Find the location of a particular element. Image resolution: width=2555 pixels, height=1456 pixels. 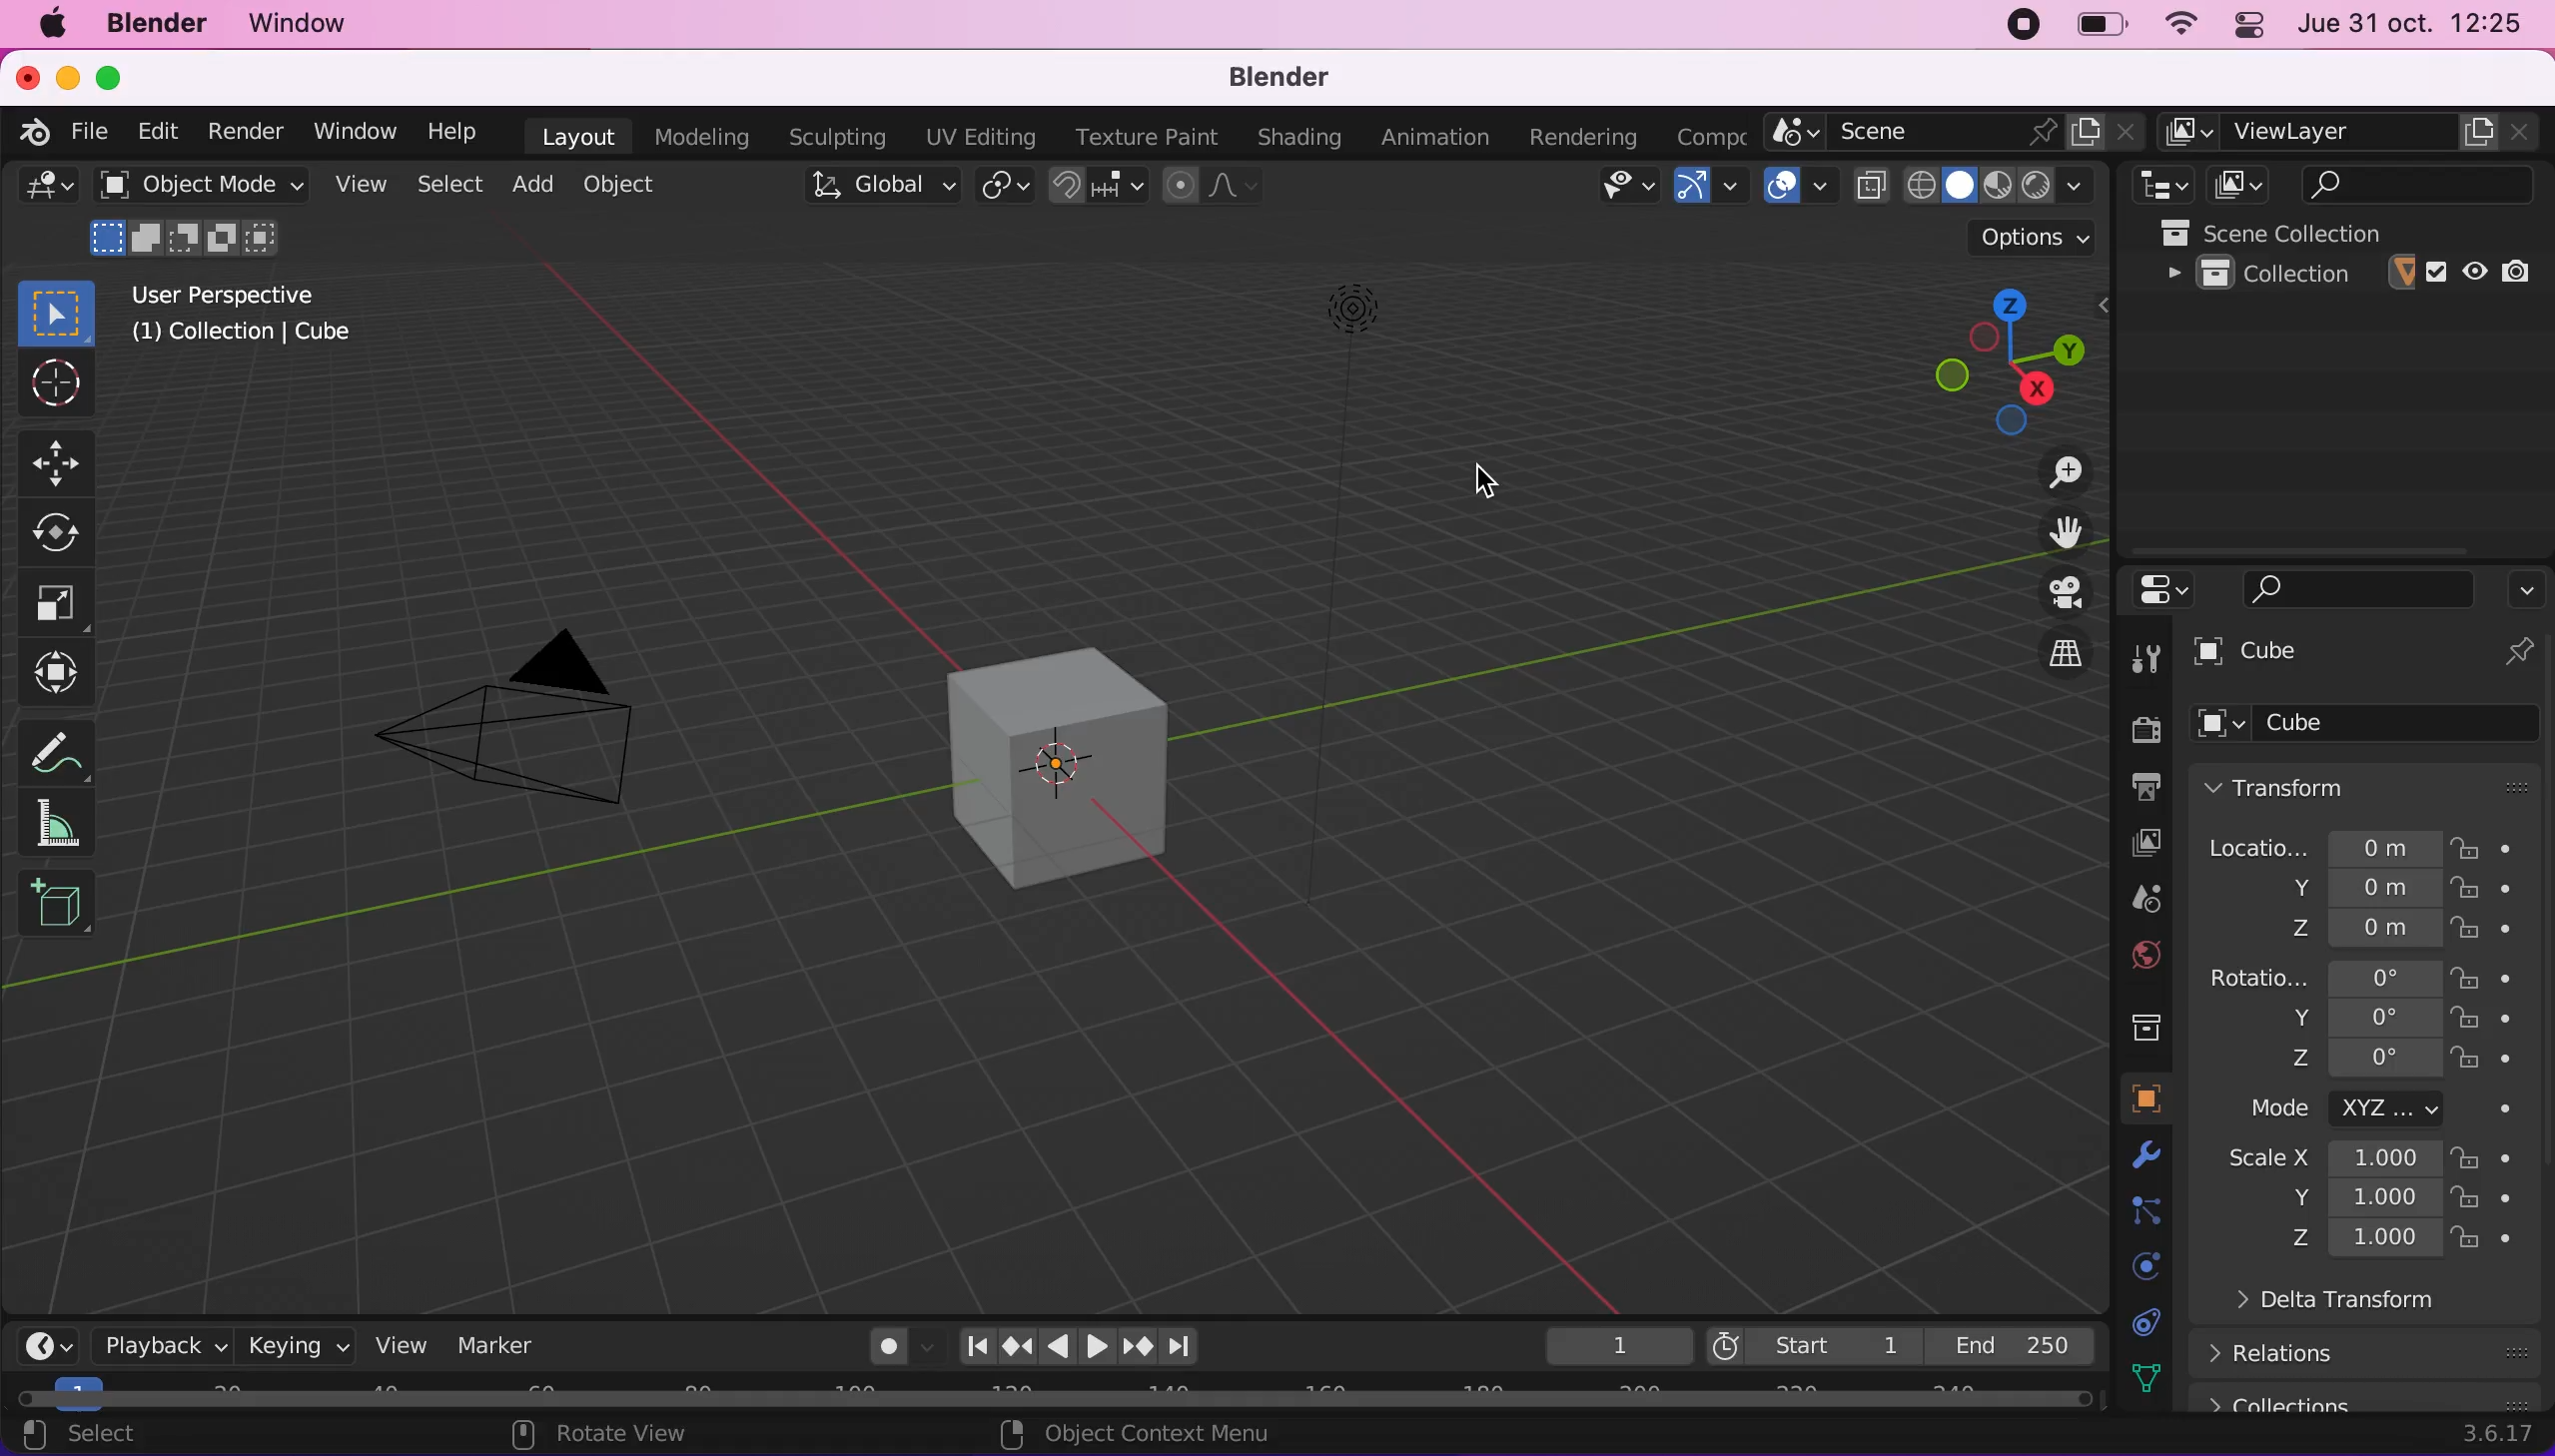

relations is located at coordinates (2376, 1352).